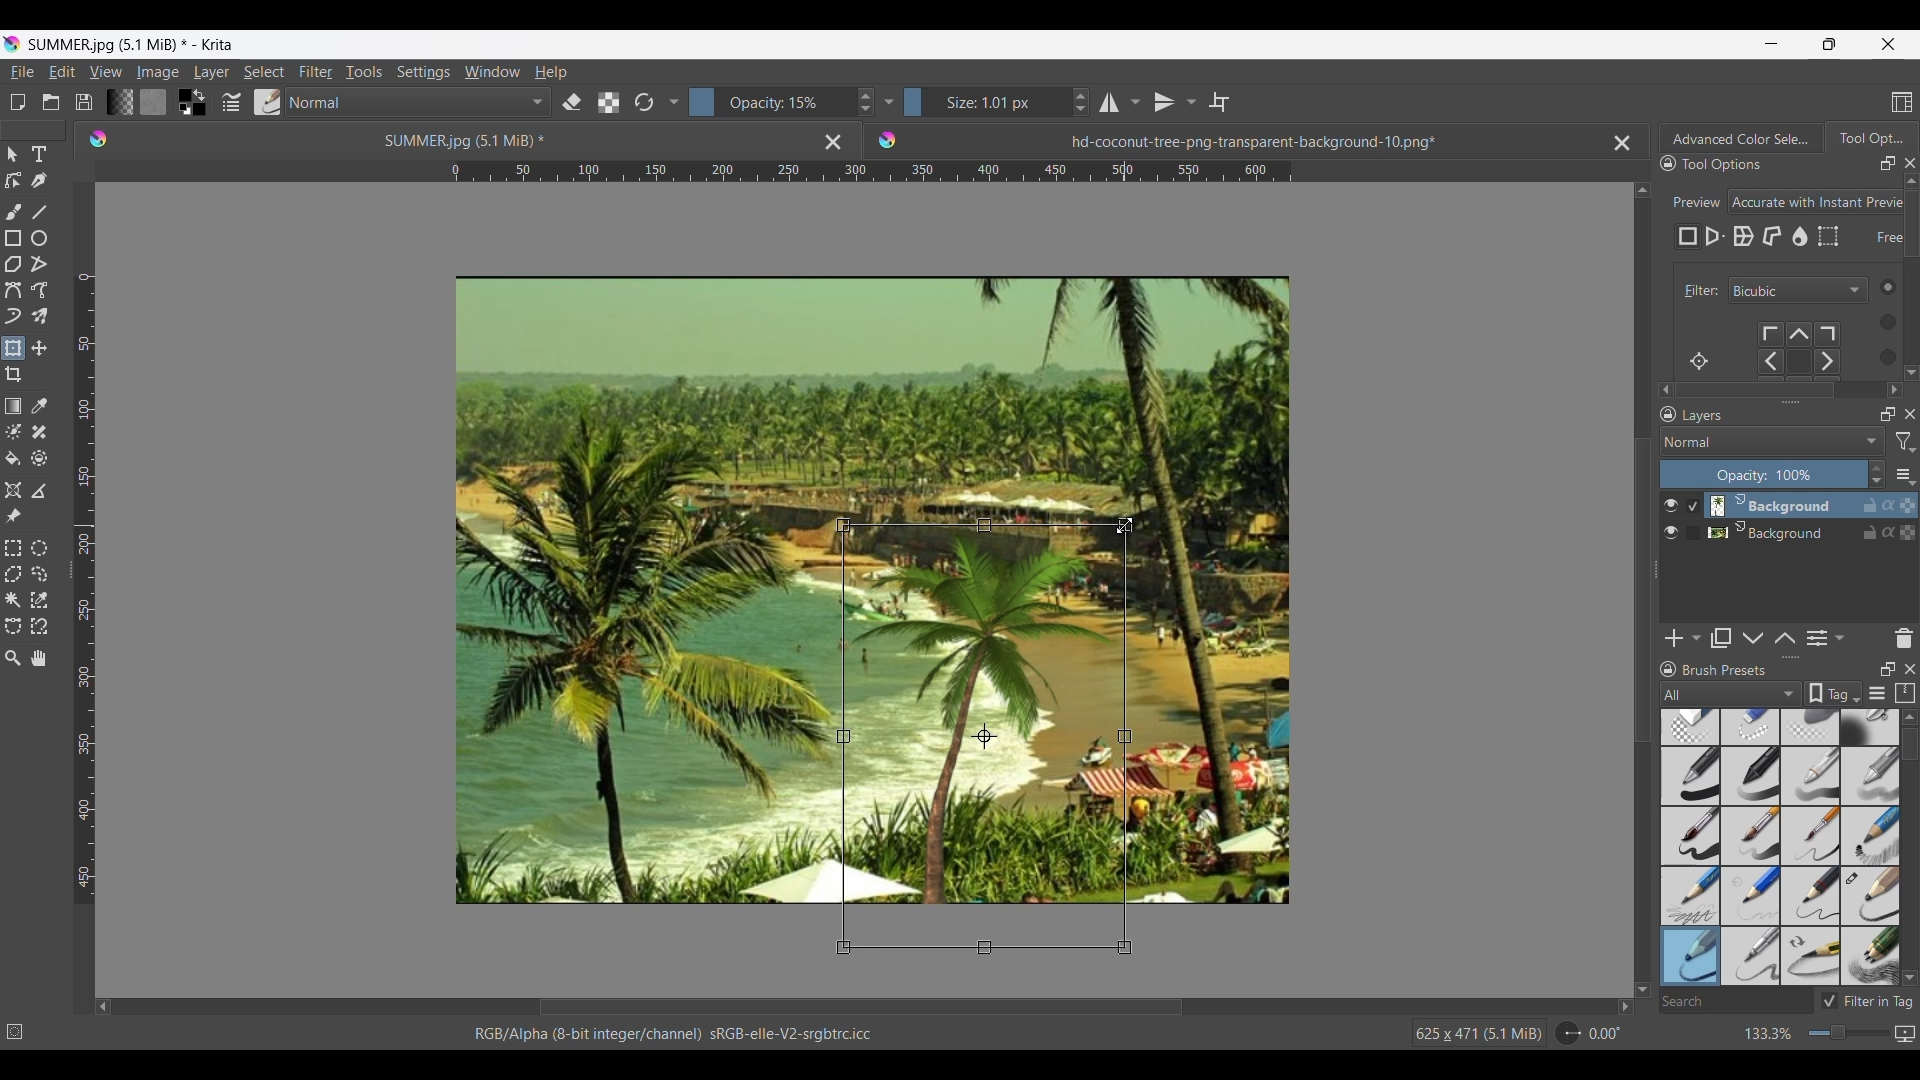 This screenshot has width=1920, height=1080. Describe the element at coordinates (1888, 164) in the screenshot. I see `Float docker` at that location.